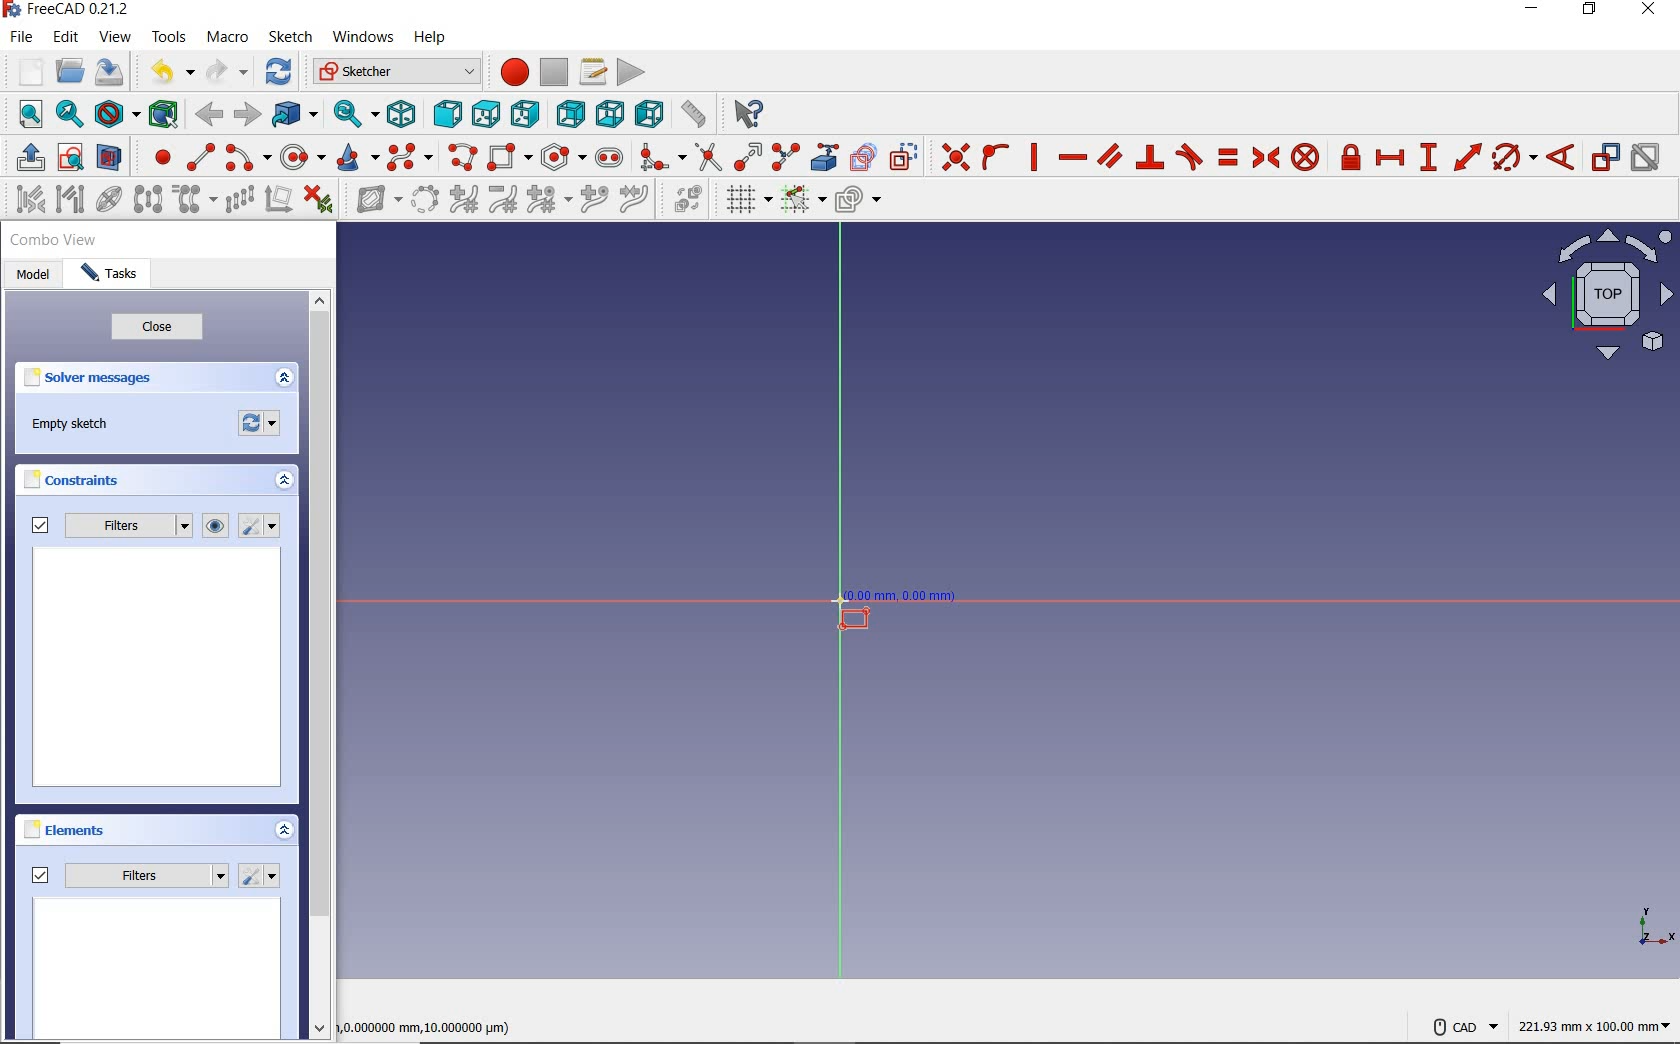 This screenshot has height=1044, width=1680. What do you see at coordinates (592, 72) in the screenshot?
I see `macros` at bounding box center [592, 72].